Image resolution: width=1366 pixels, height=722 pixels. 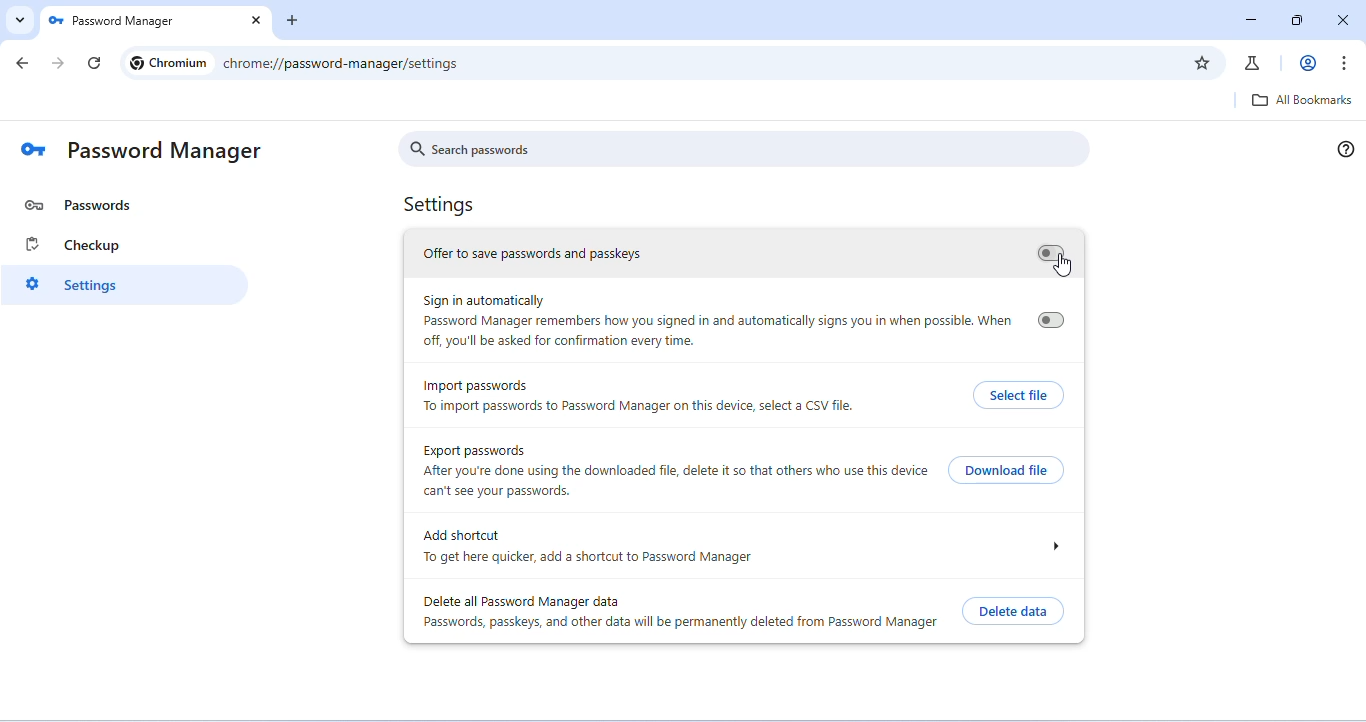 What do you see at coordinates (1204, 61) in the screenshot?
I see `add bookmark` at bounding box center [1204, 61].